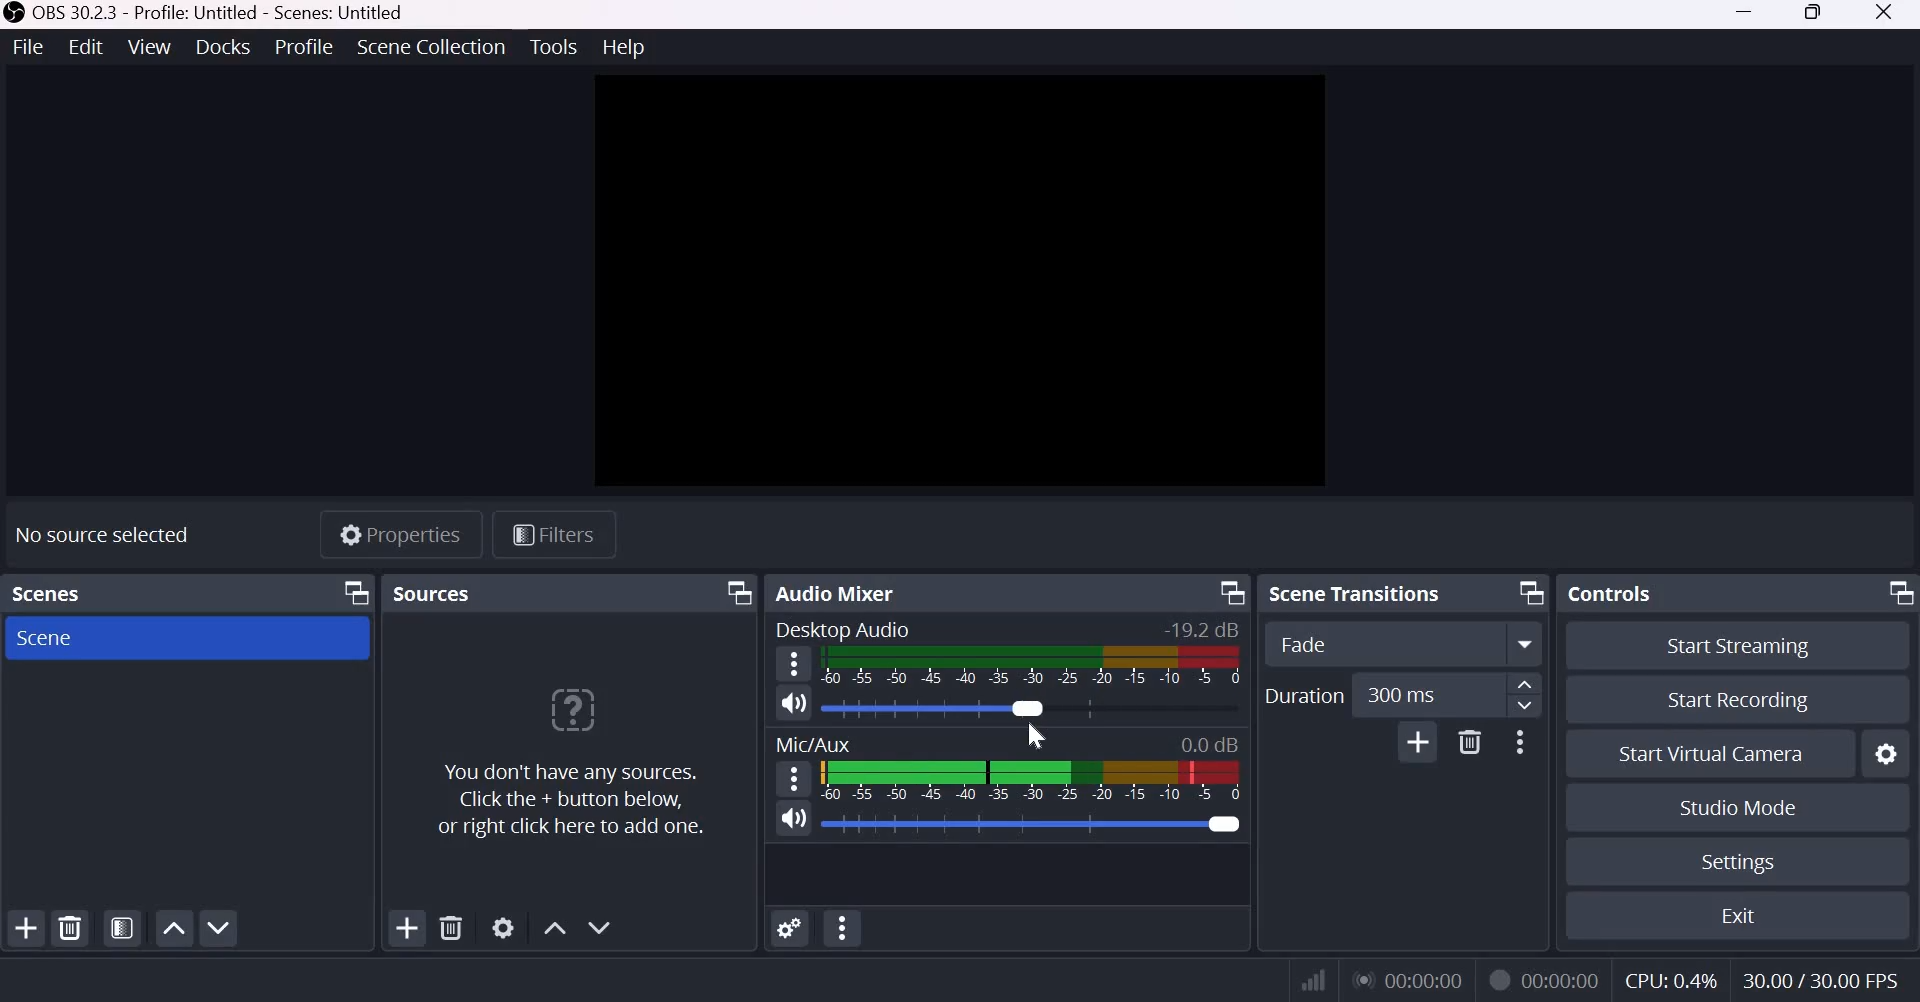  I want to click on More Options, so click(1517, 743).